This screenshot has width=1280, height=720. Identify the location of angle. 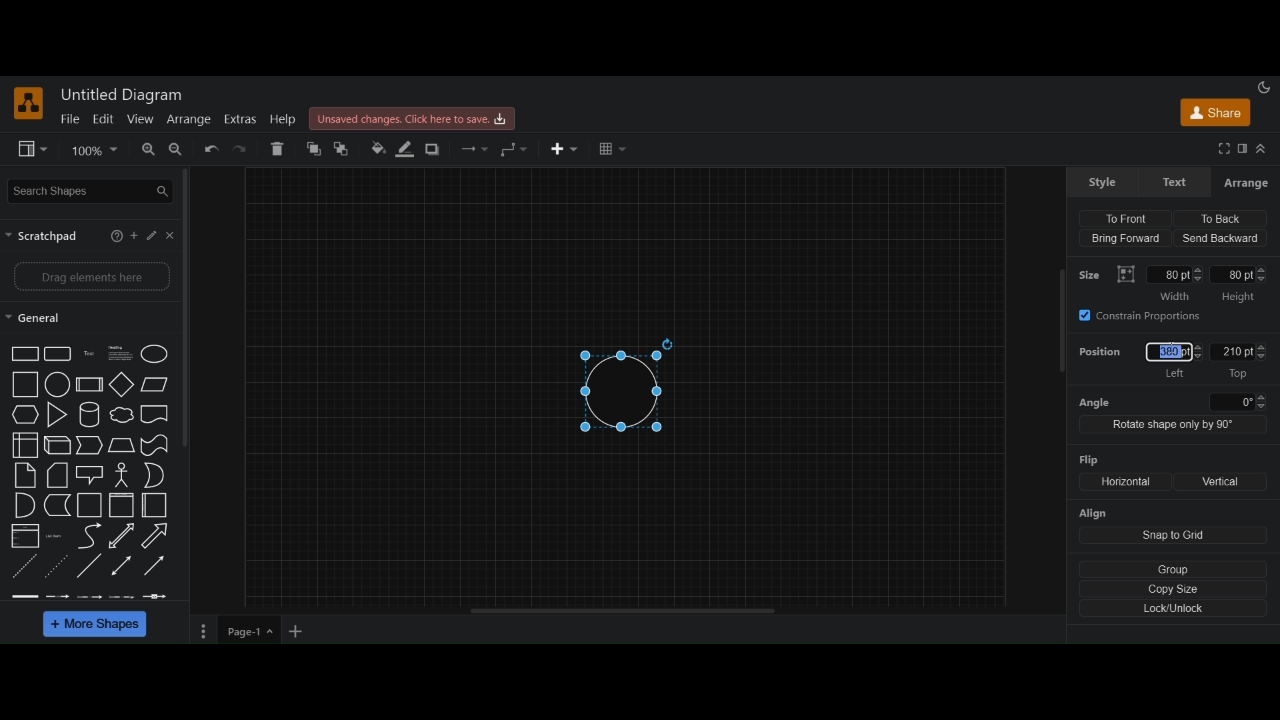
(1174, 402).